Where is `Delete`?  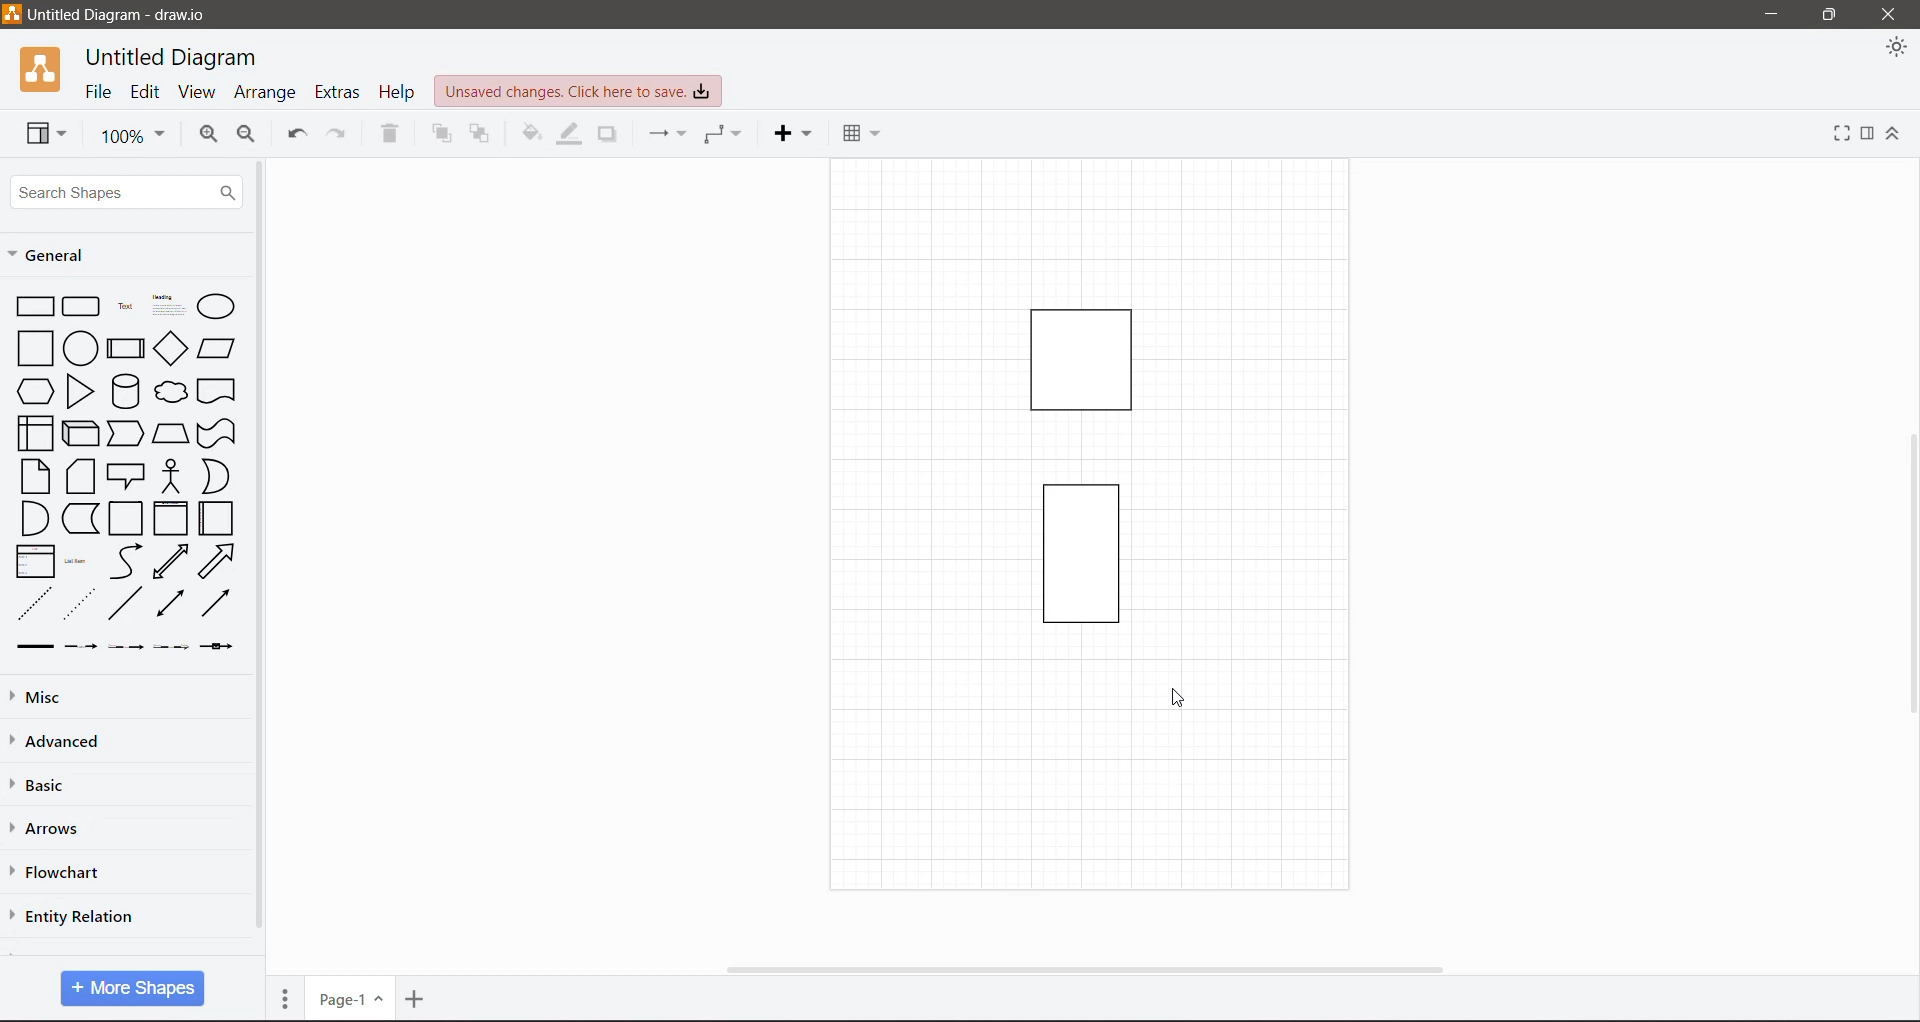
Delete is located at coordinates (388, 136).